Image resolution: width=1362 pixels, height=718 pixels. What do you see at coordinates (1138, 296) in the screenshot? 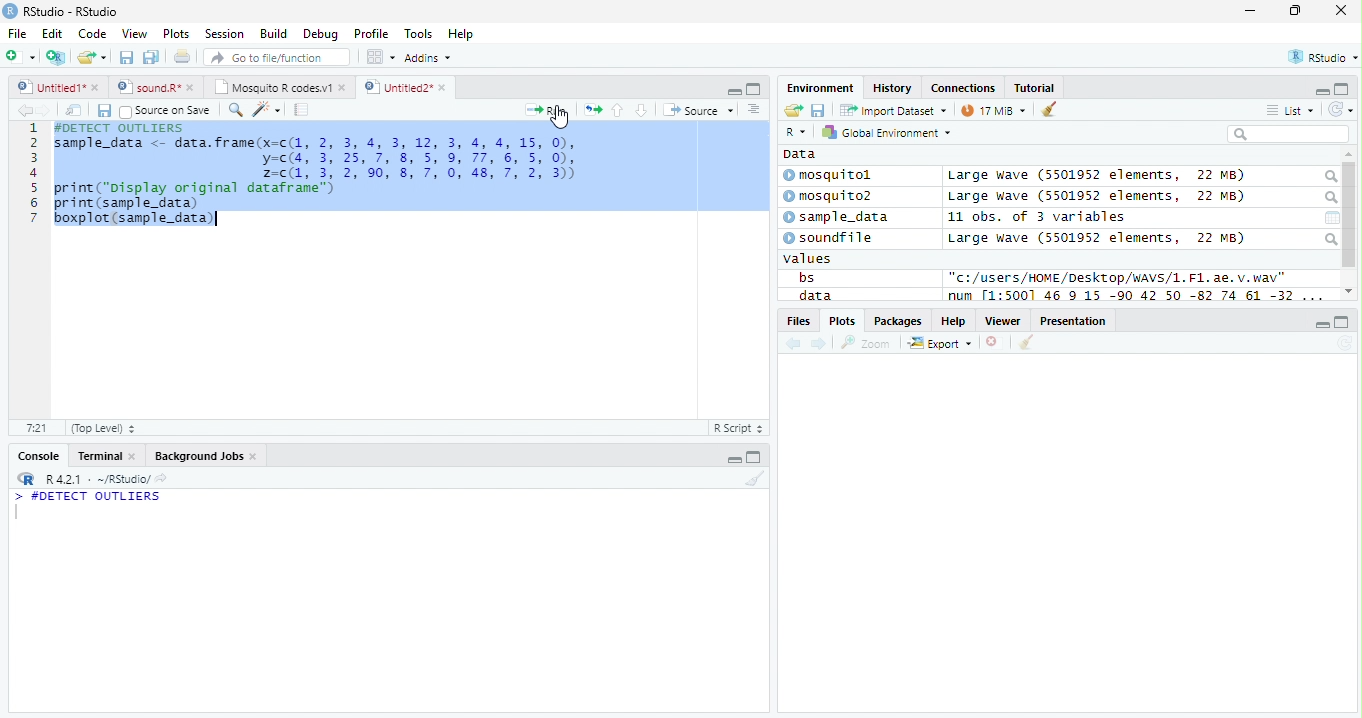
I see `num (1:5001 46 9 15 -90 42 50 -82 74 61 -32 ...` at bounding box center [1138, 296].